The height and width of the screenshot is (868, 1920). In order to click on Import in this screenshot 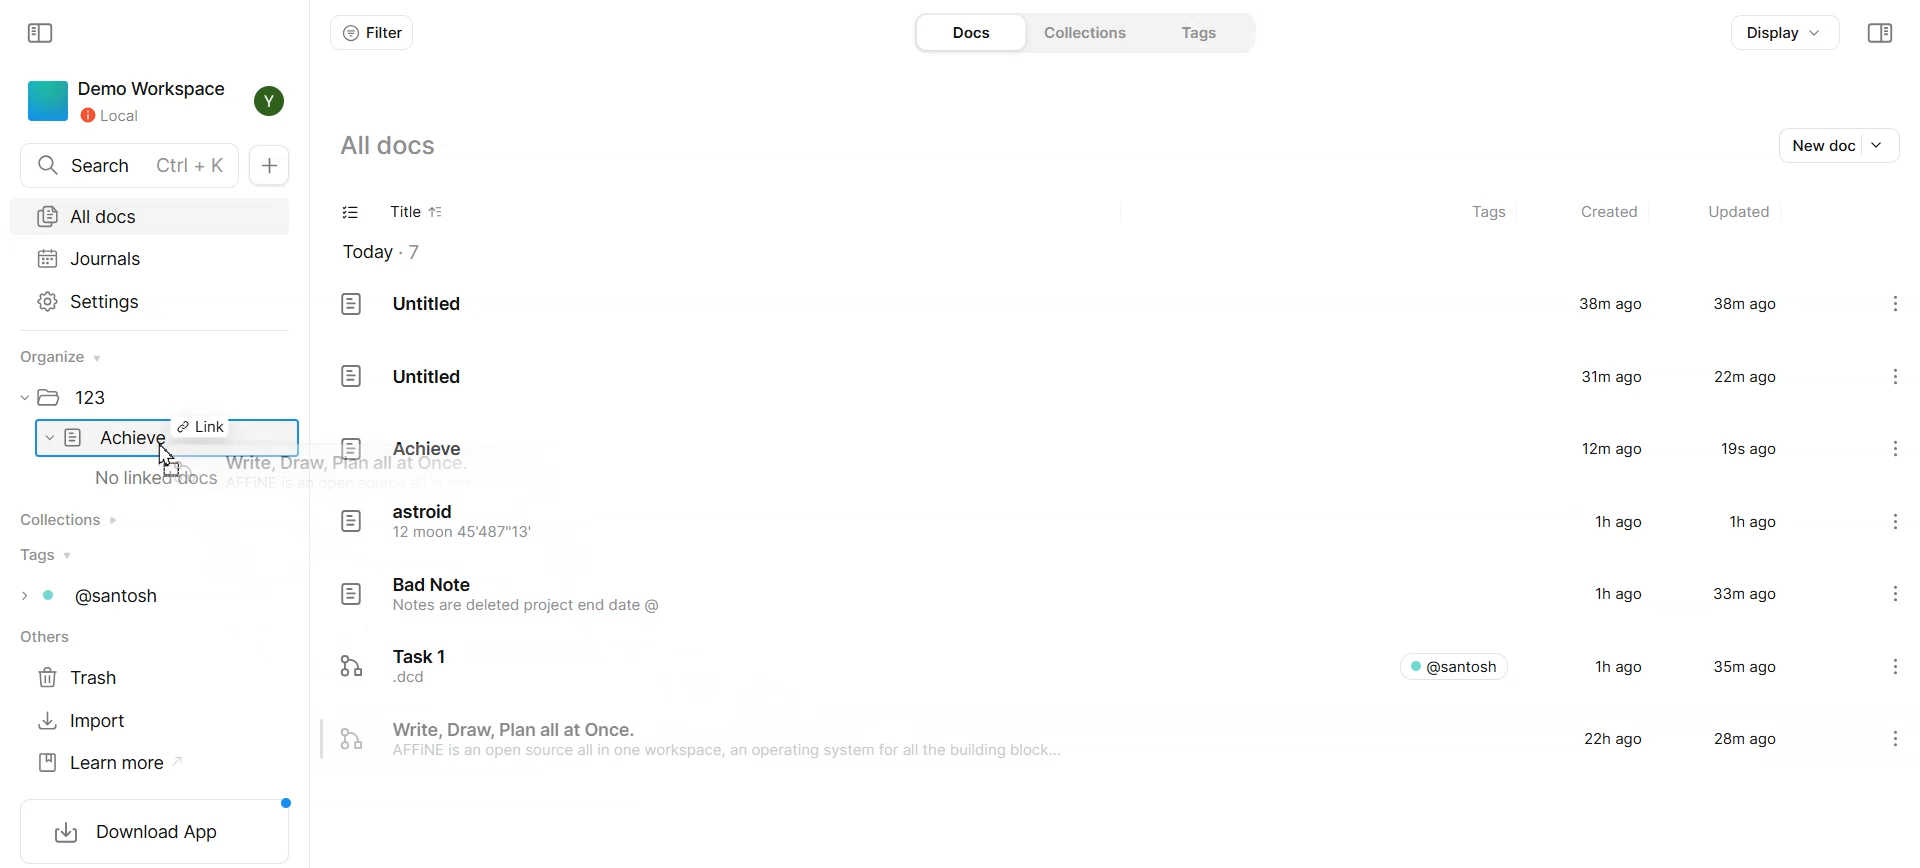, I will do `click(85, 721)`.